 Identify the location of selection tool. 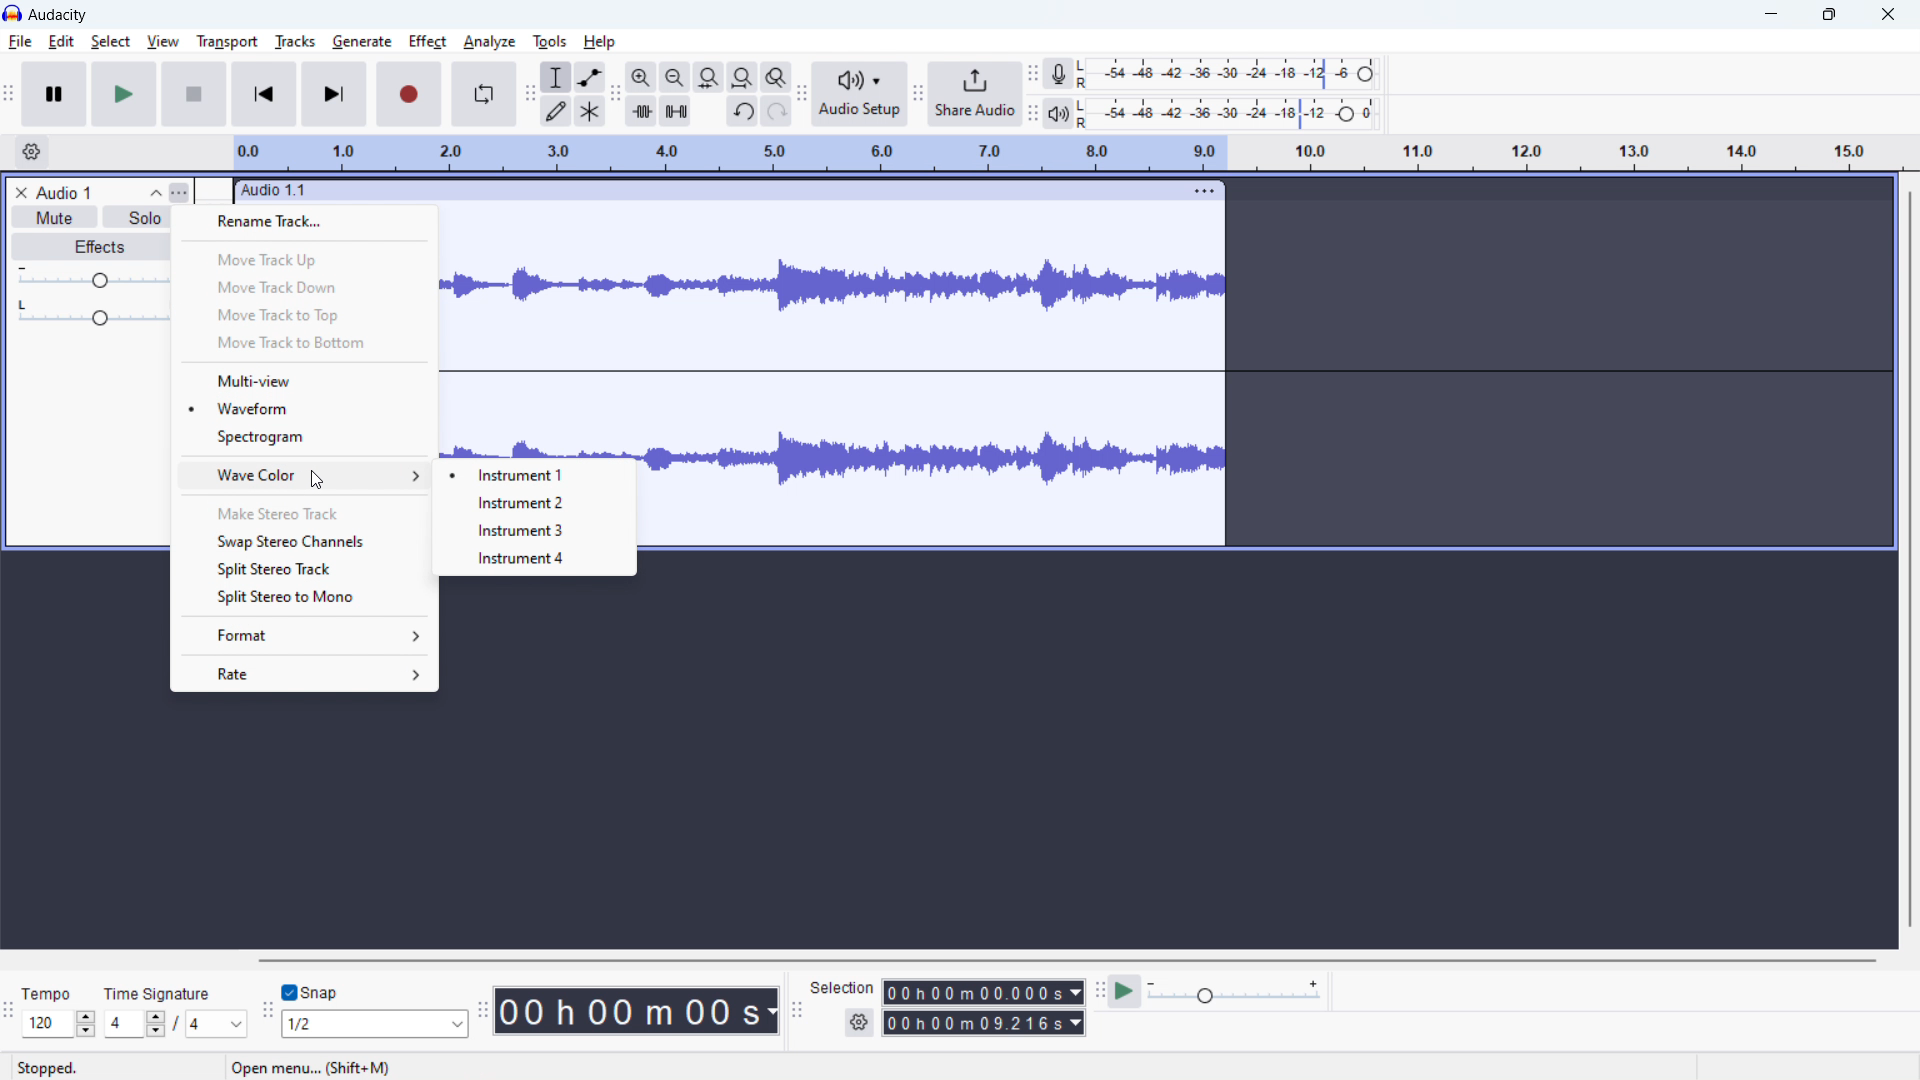
(556, 76).